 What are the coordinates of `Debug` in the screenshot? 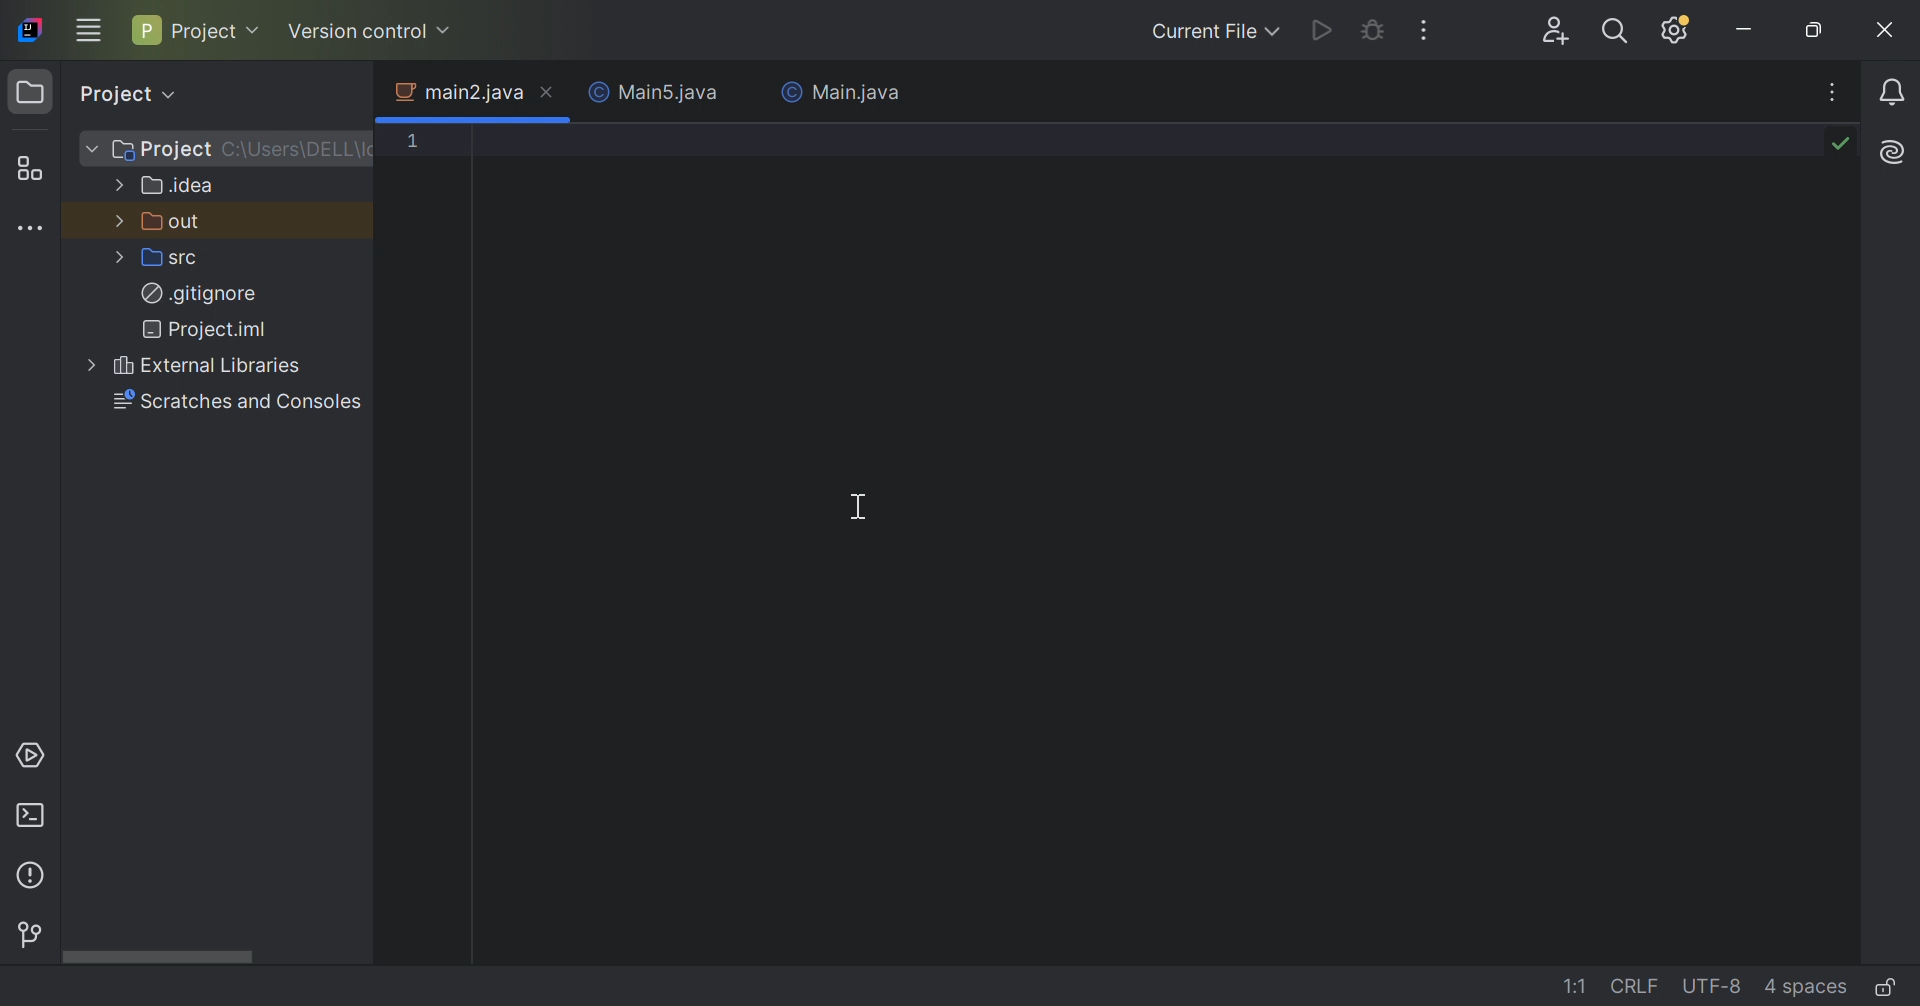 It's located at (1371, 31).